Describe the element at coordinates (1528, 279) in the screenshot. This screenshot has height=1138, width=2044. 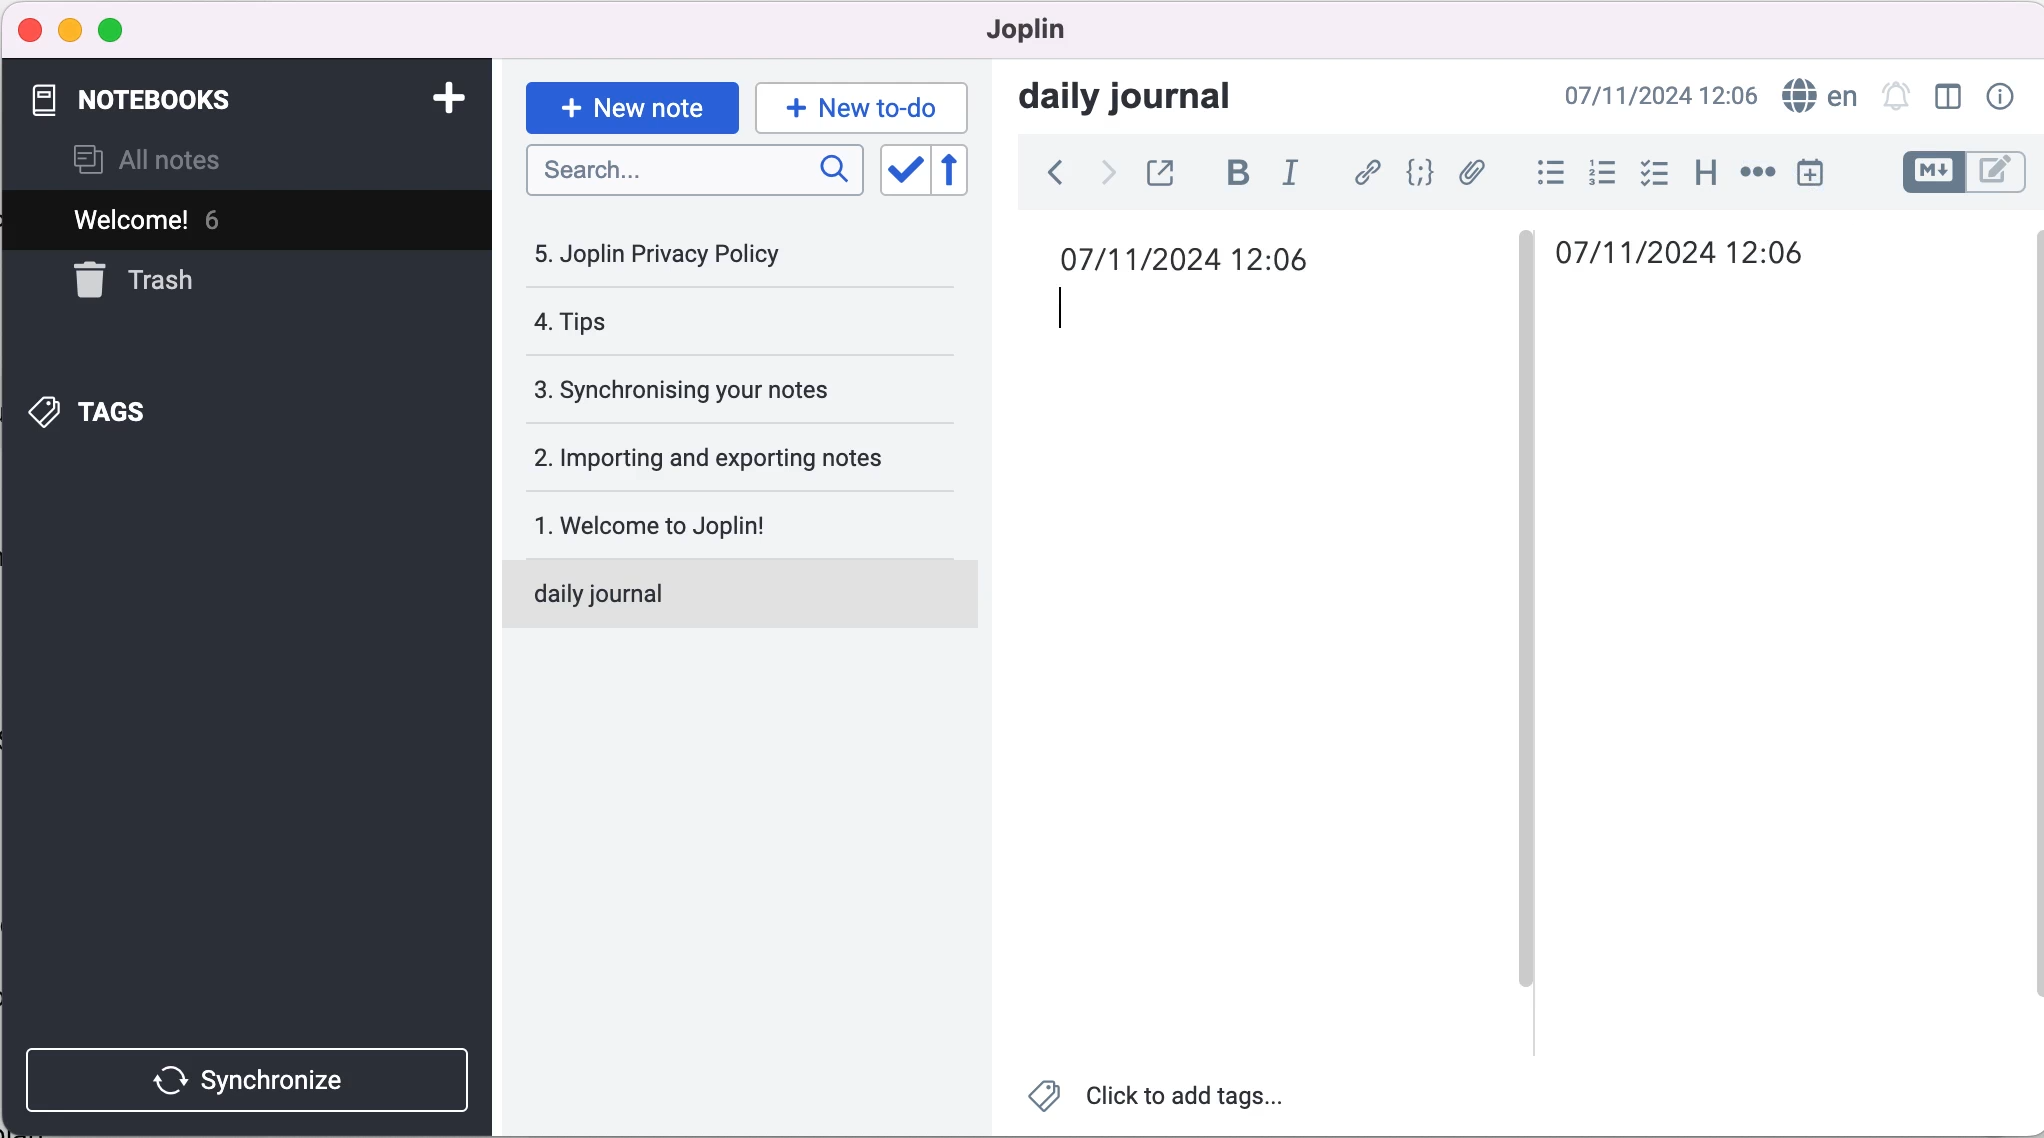
I see `vertical slider` at that location.